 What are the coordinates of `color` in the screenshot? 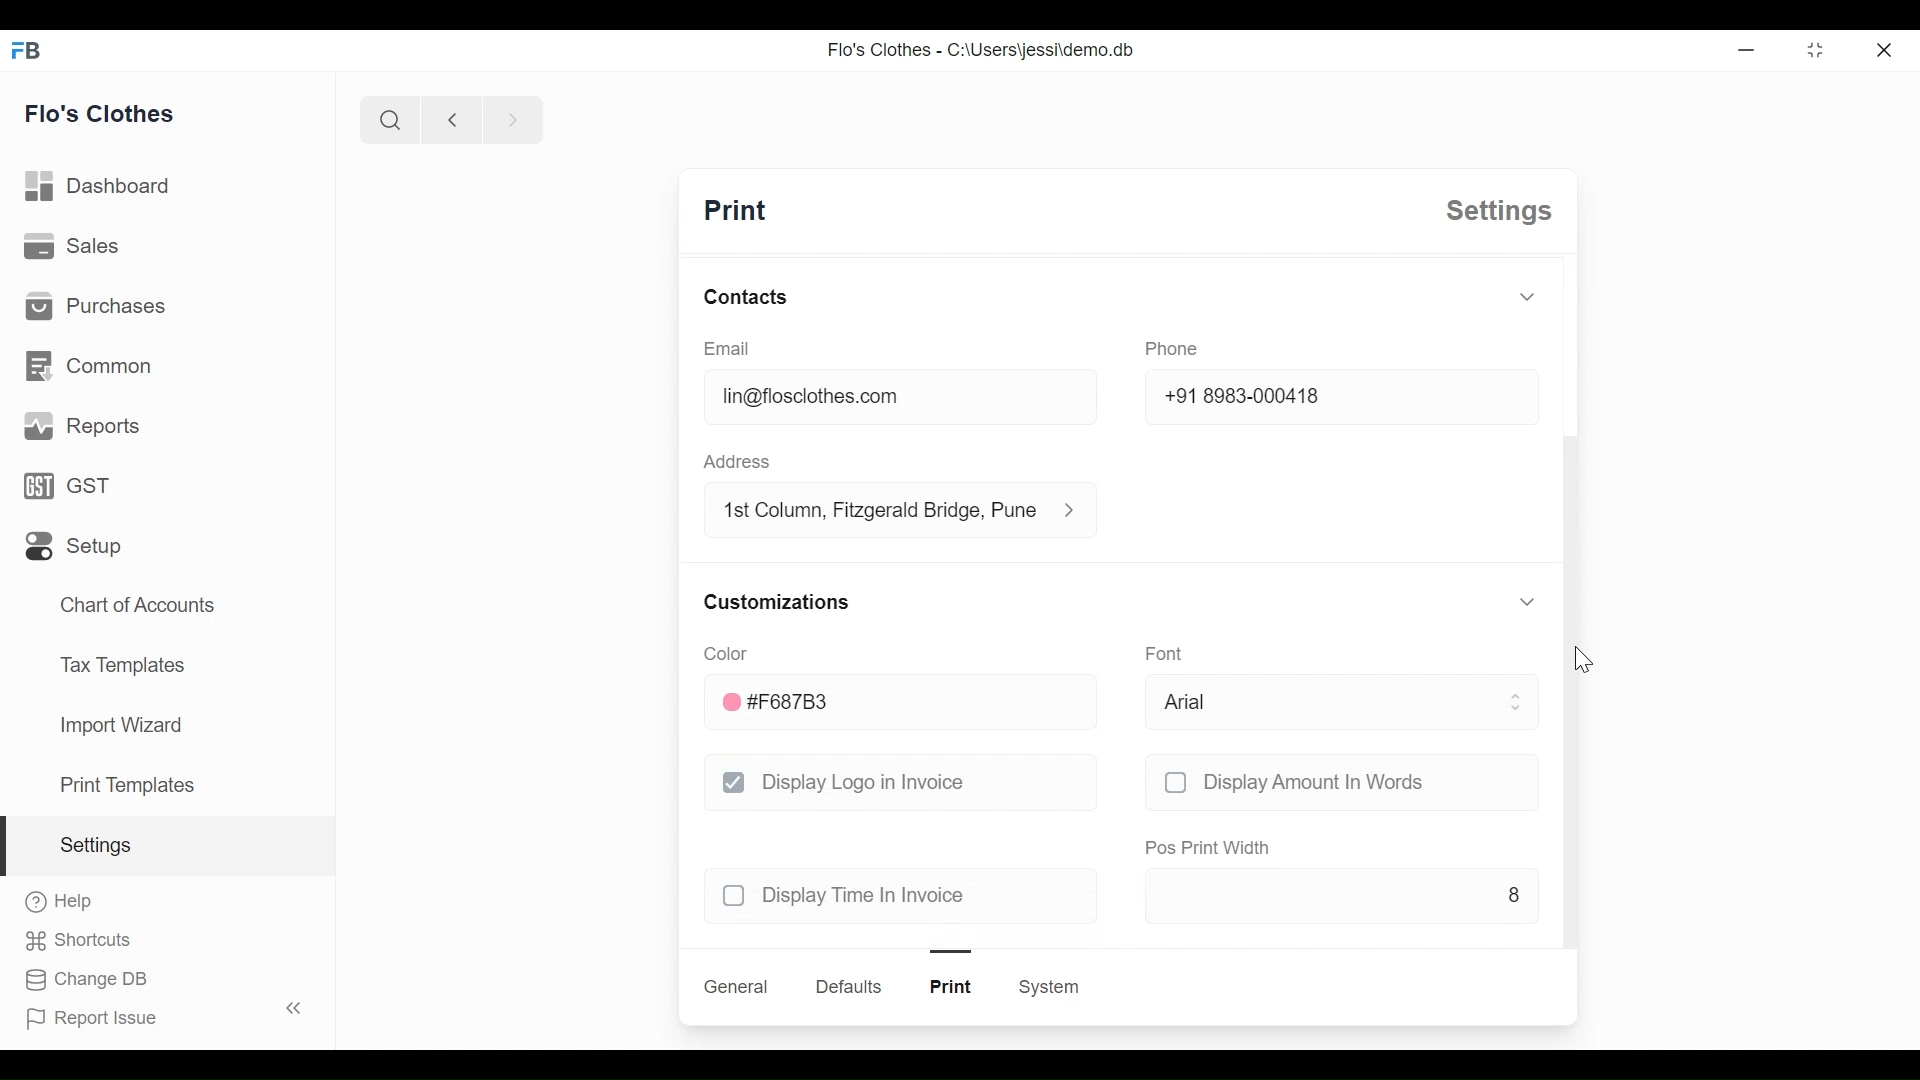 It's located at (724, 653).